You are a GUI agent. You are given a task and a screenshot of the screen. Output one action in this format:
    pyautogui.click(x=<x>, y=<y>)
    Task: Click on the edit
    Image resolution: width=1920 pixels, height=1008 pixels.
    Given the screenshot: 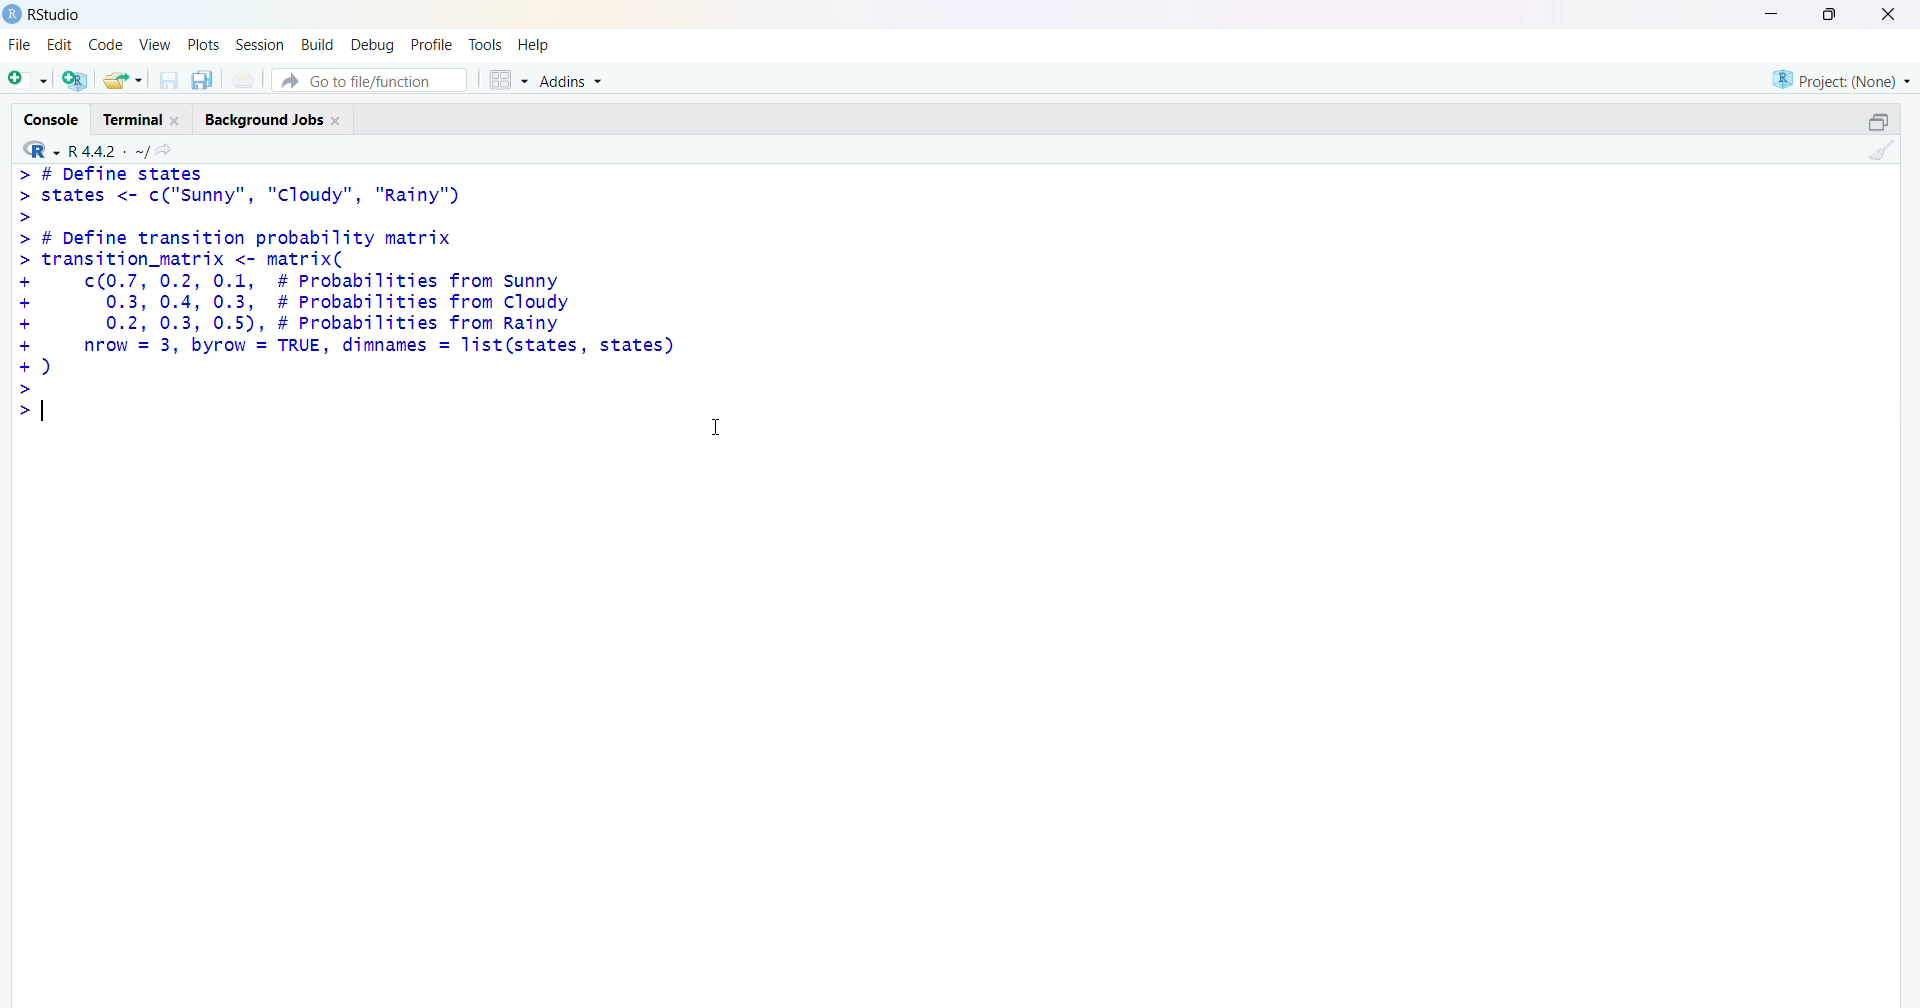 What is the action you would take?
    pyautogui.click(x=61, y=42)
    